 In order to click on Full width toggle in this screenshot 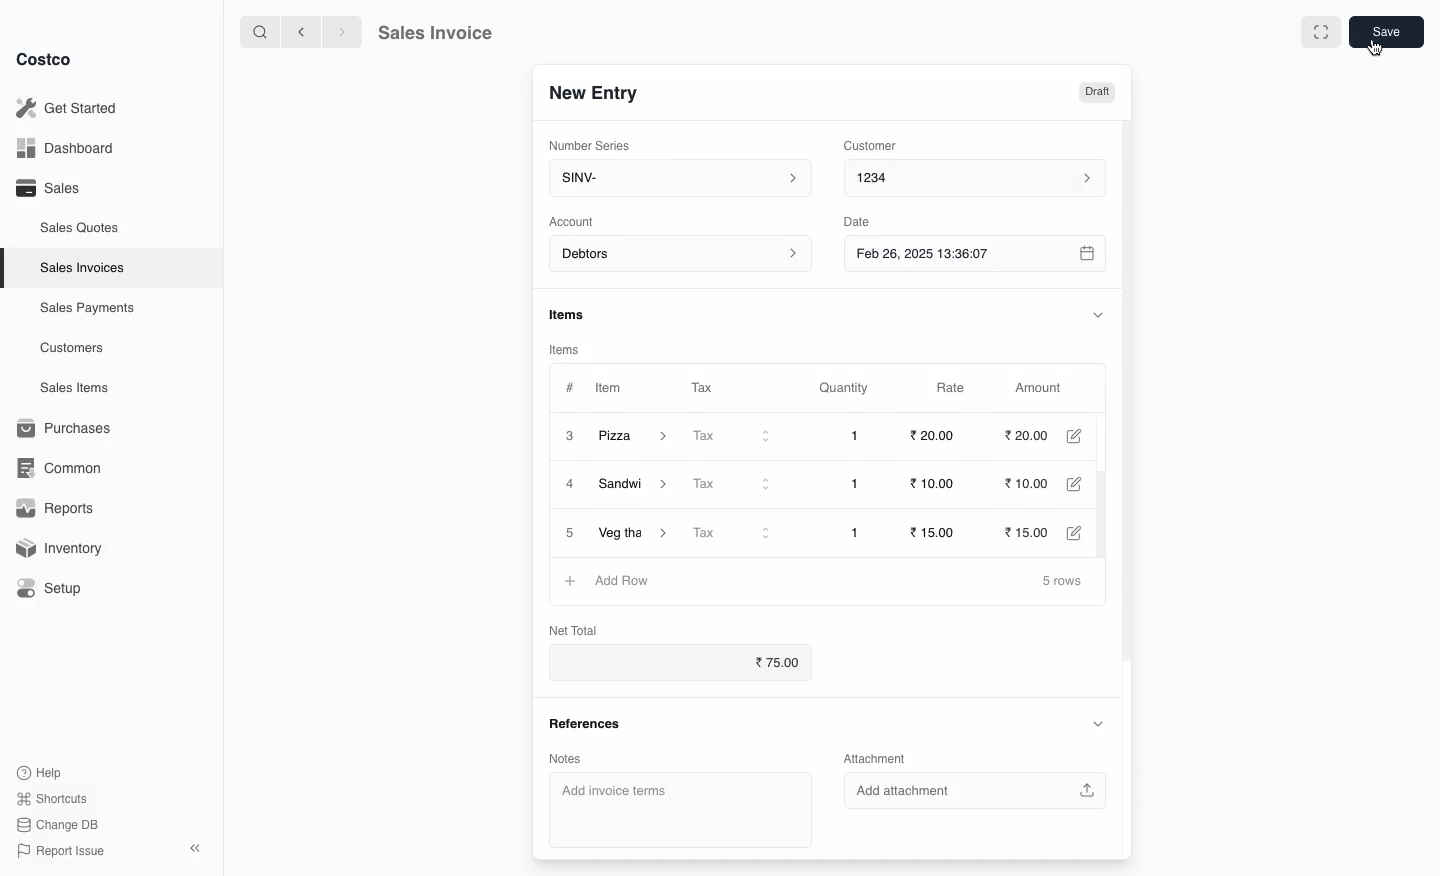, I will do `click(1319, 33)`.